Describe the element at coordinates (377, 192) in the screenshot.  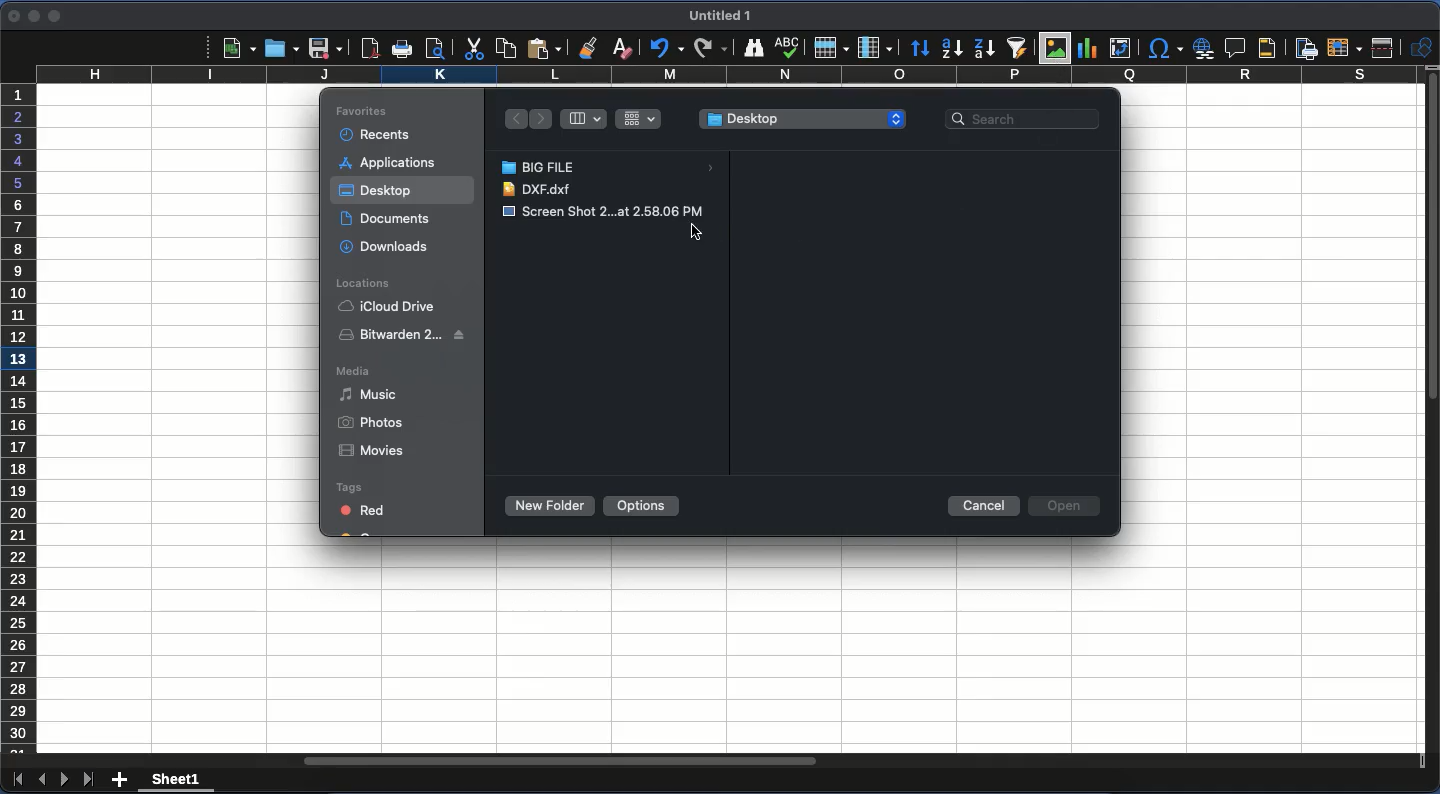
I see `desktop` at that location.